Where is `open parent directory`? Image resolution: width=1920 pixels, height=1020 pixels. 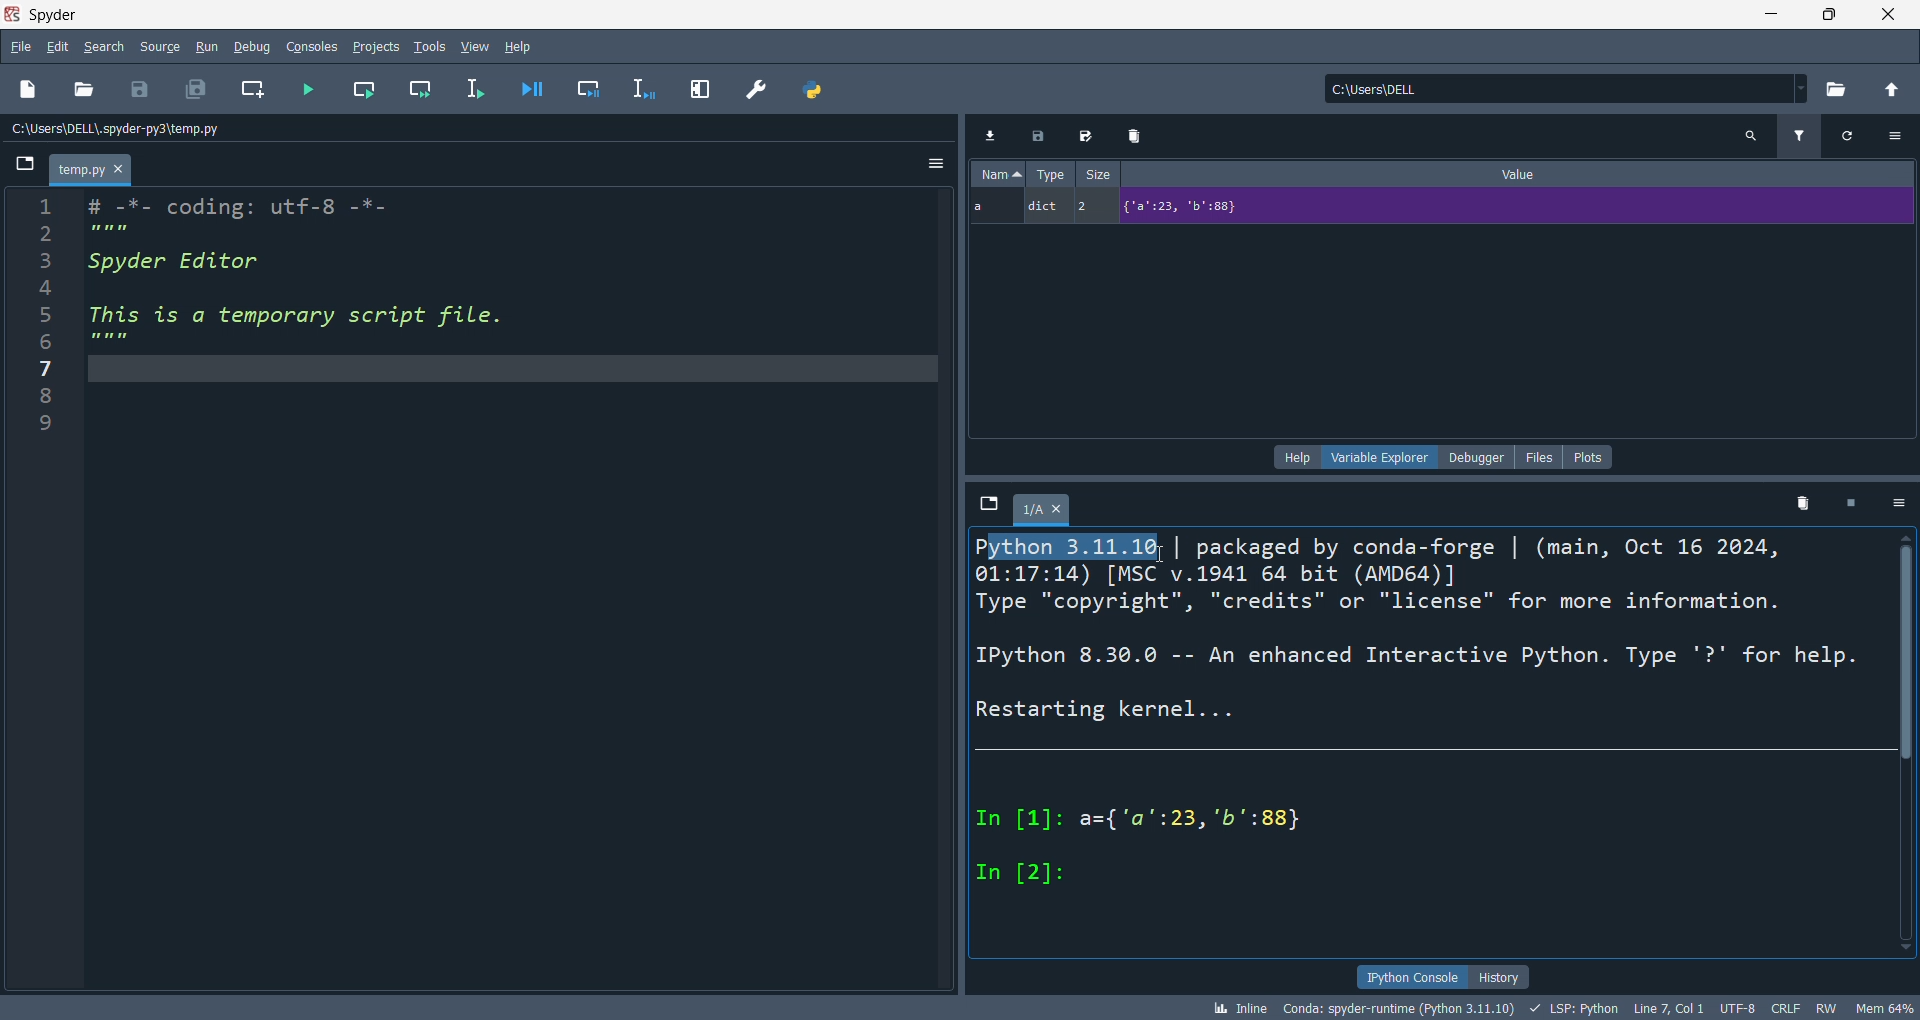 open parent directory is located at coordinates (1895, 91).